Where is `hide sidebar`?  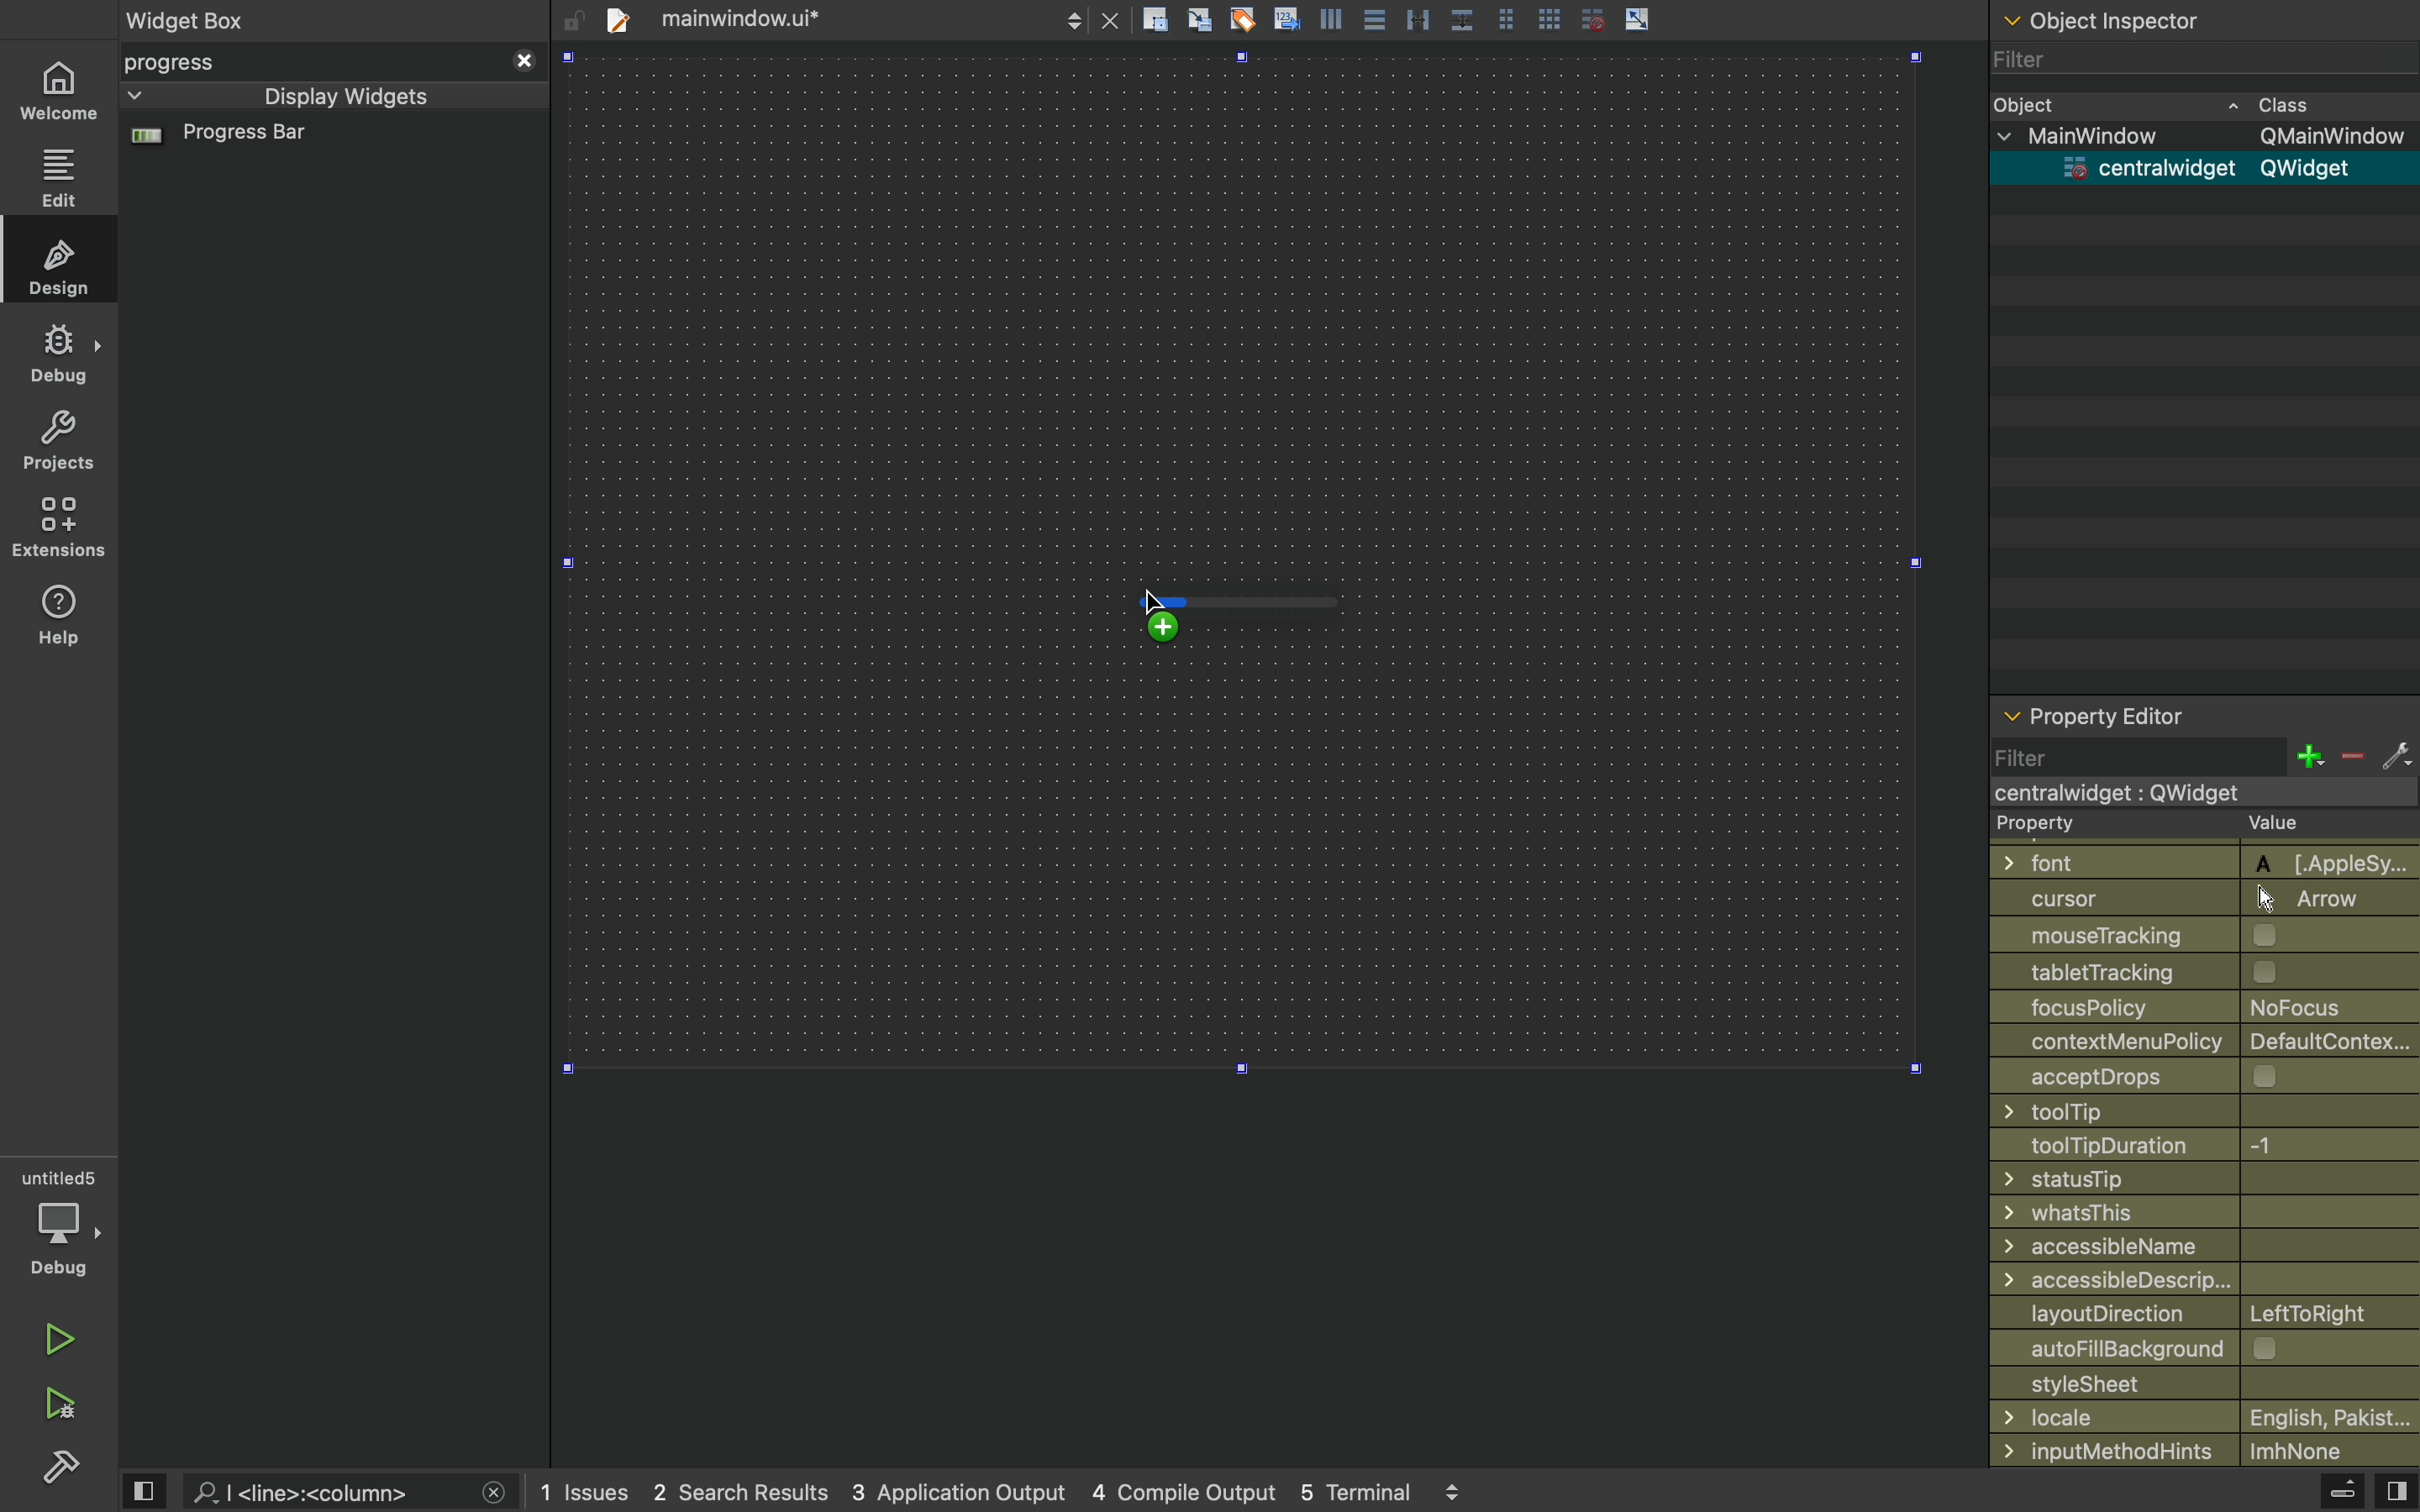 hide sidebar is located at coordinates (2323, 1494).